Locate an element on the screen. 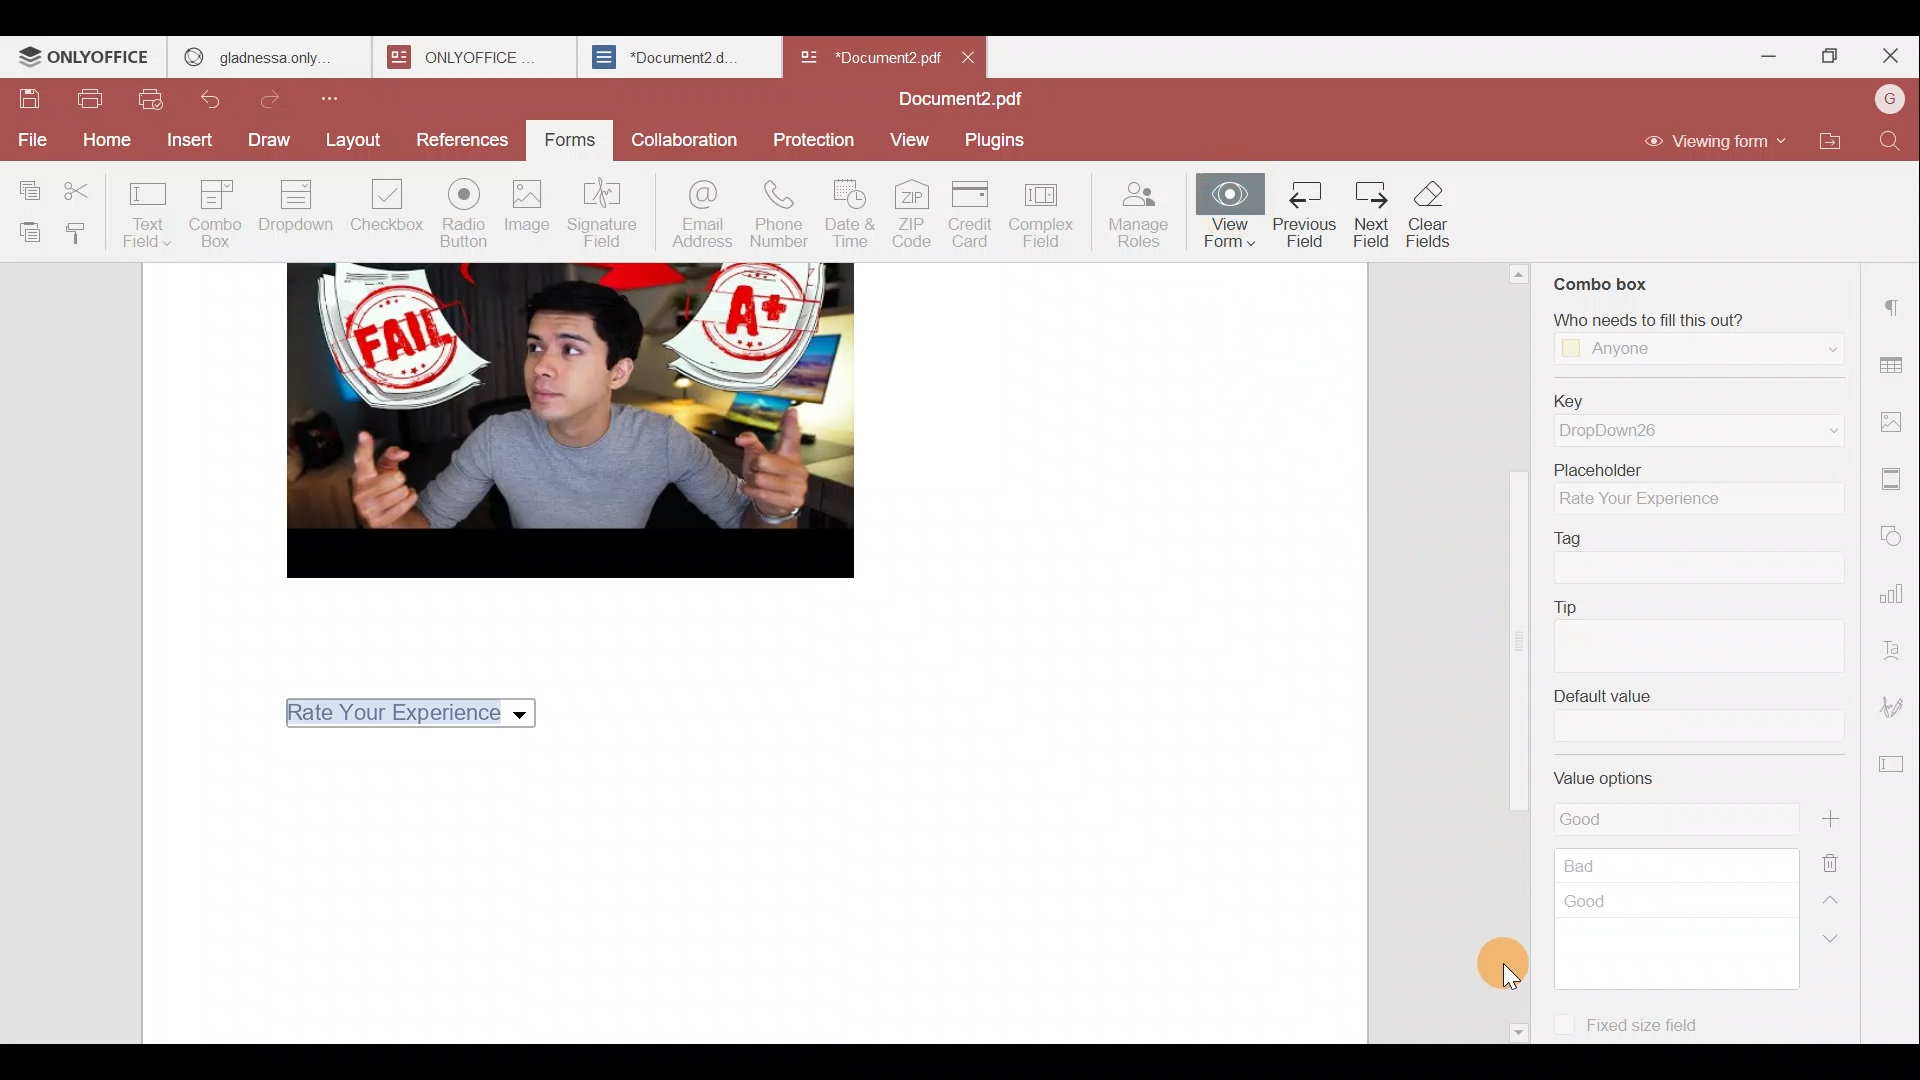 Image resolution: width=1920 pixels, height=1080 pixels. Date & time is located at coordinates (851, 217).